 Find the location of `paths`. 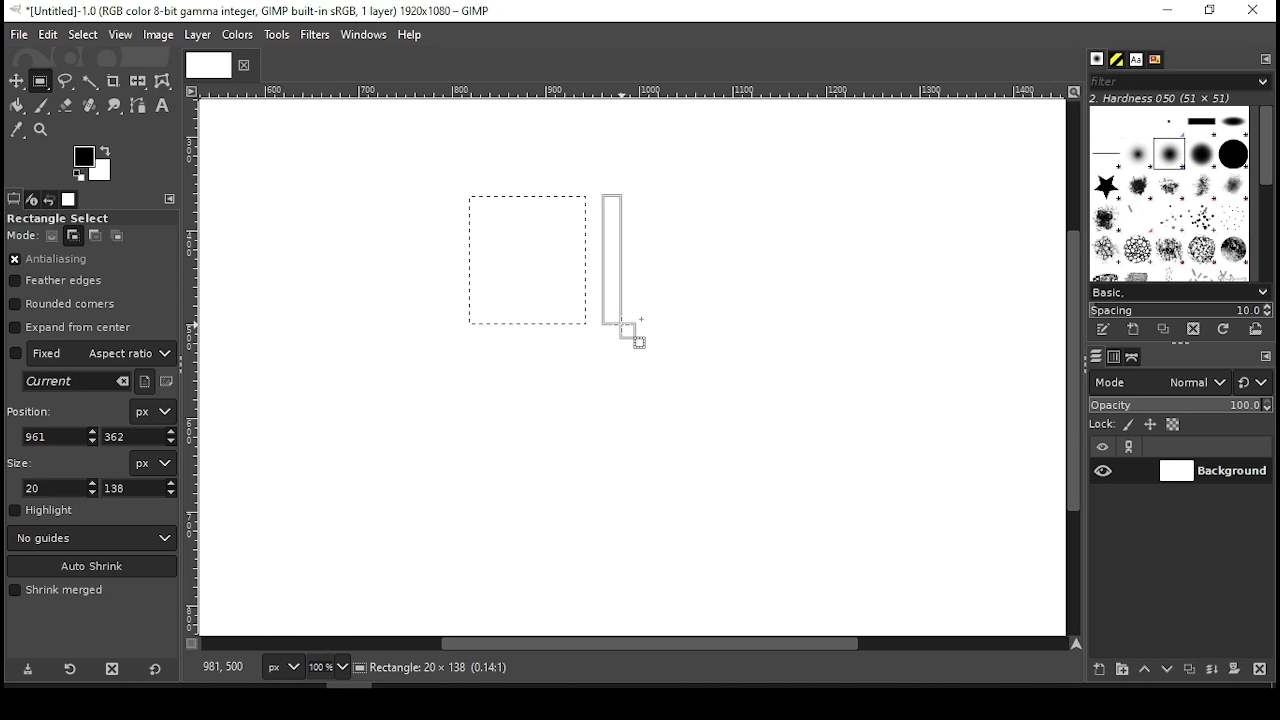

paths is located at coordinates (1135, 356).